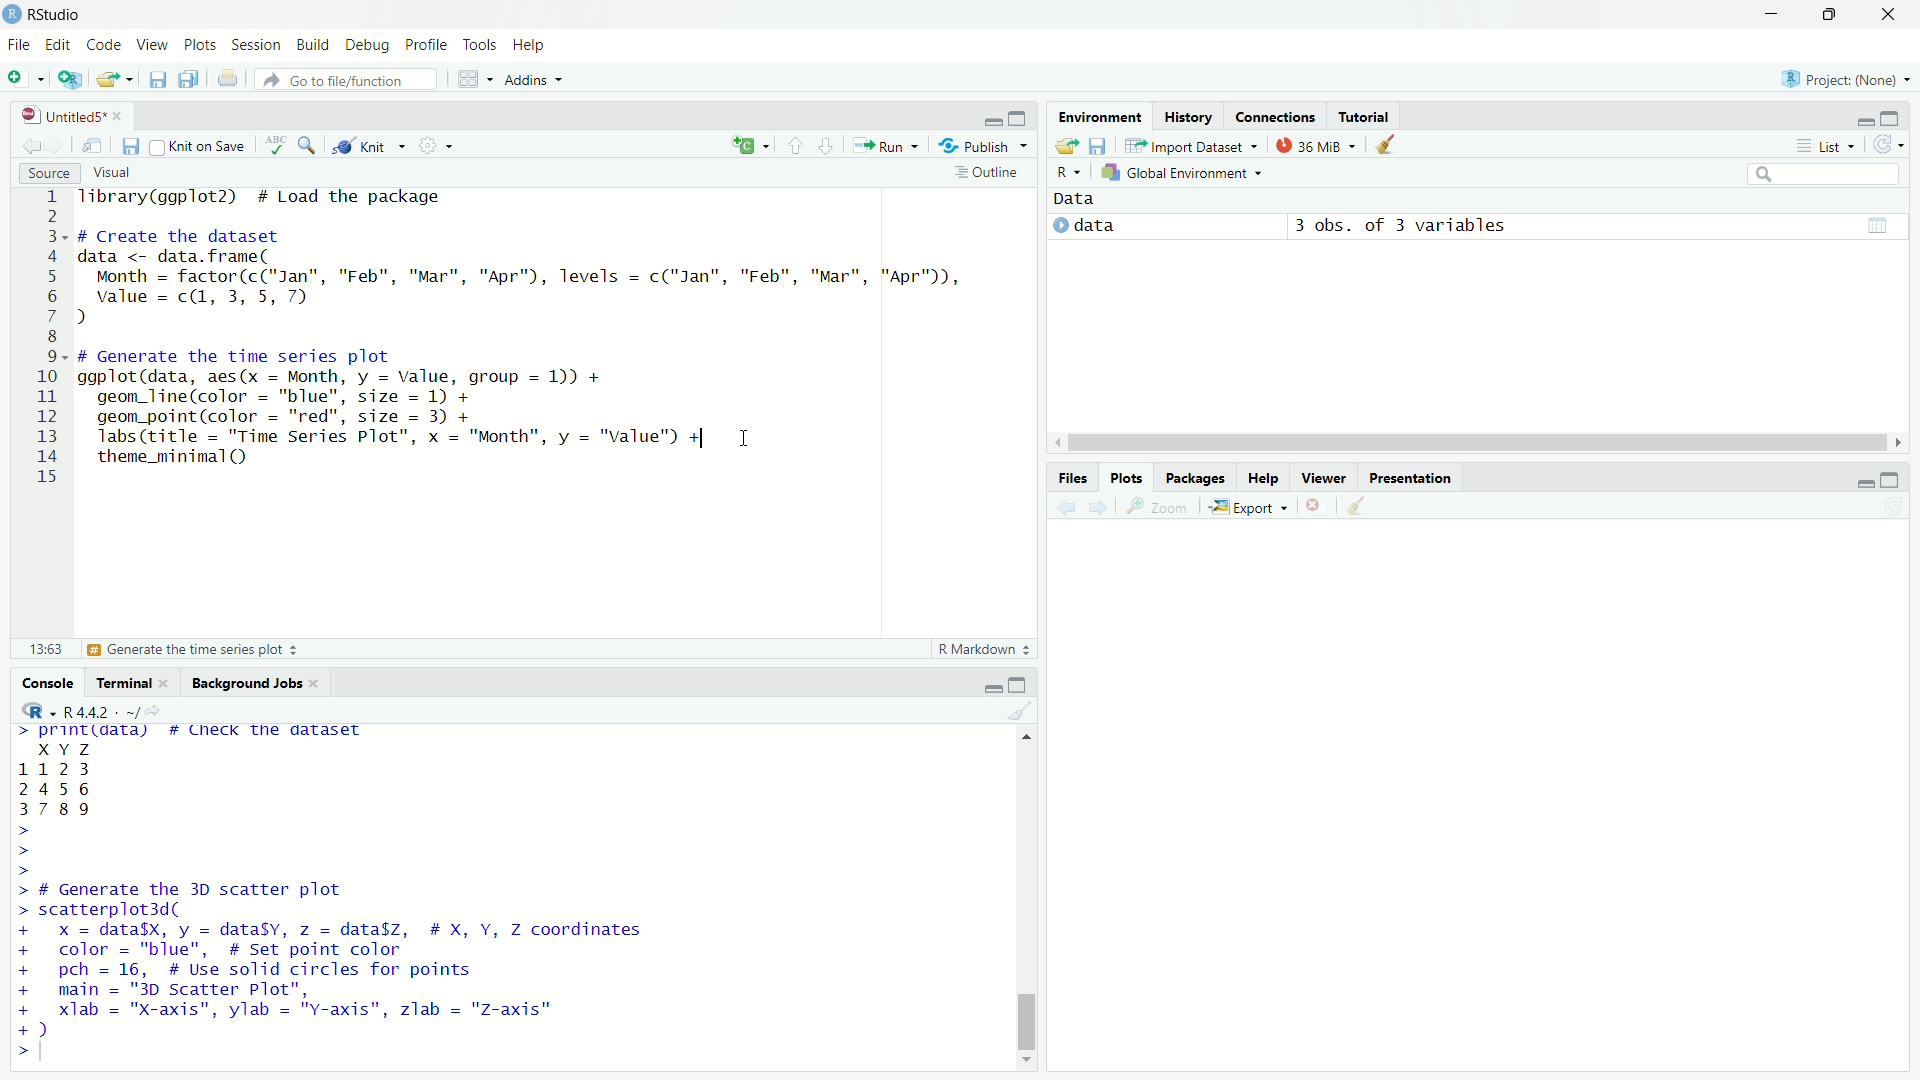  What do you see at coordinates (62, 146) in the screenshot?
I see `go forward to the next source location` at bounding box center [62, 146].